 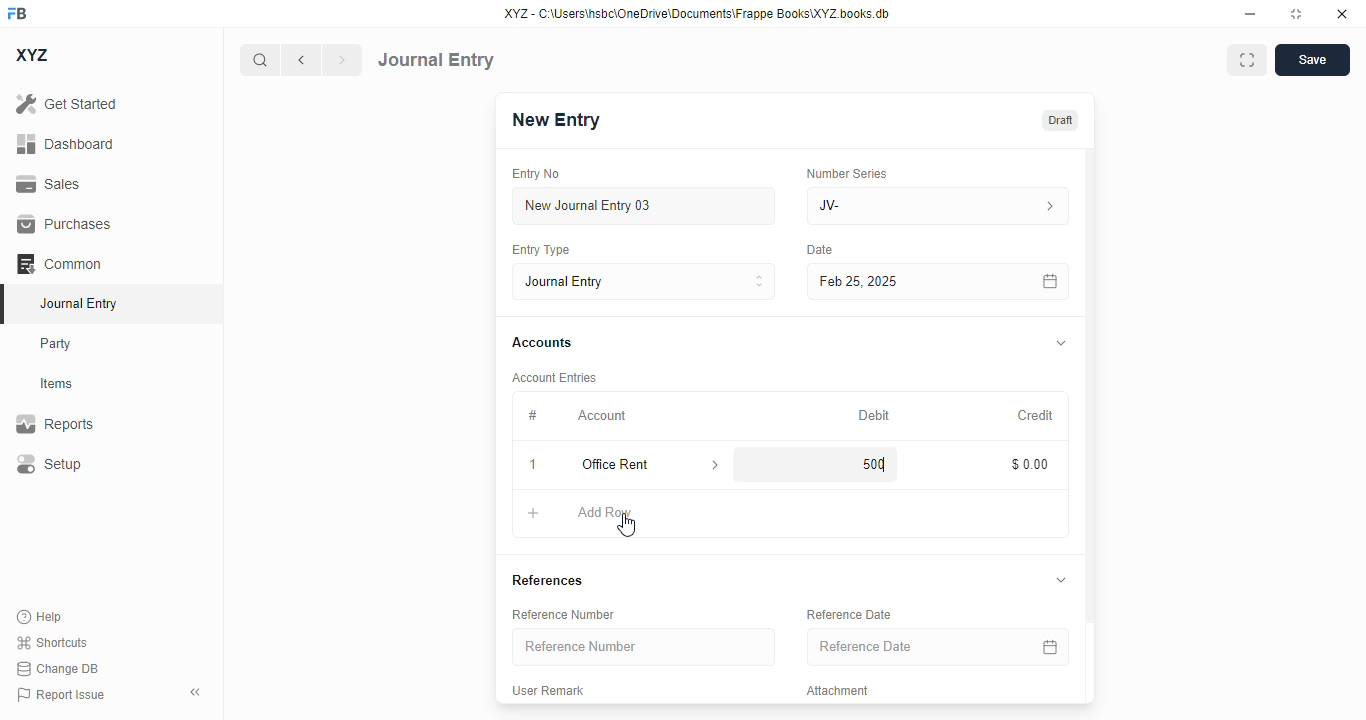 I want to click on entry type, so click(x=539, y=249).